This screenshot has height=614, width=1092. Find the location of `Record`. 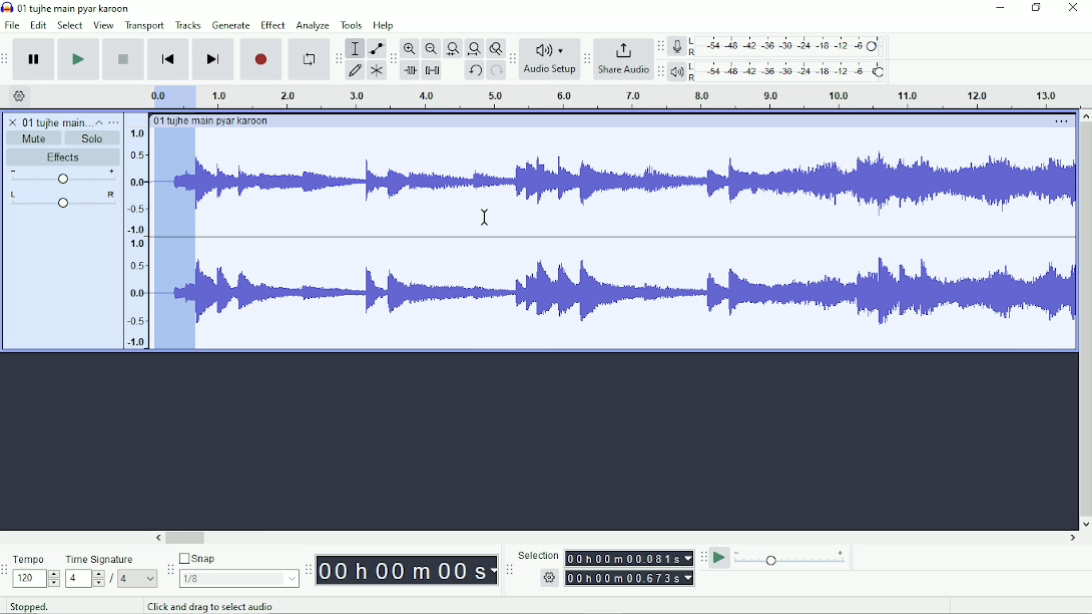

Record is located at coordinates (262, 59).